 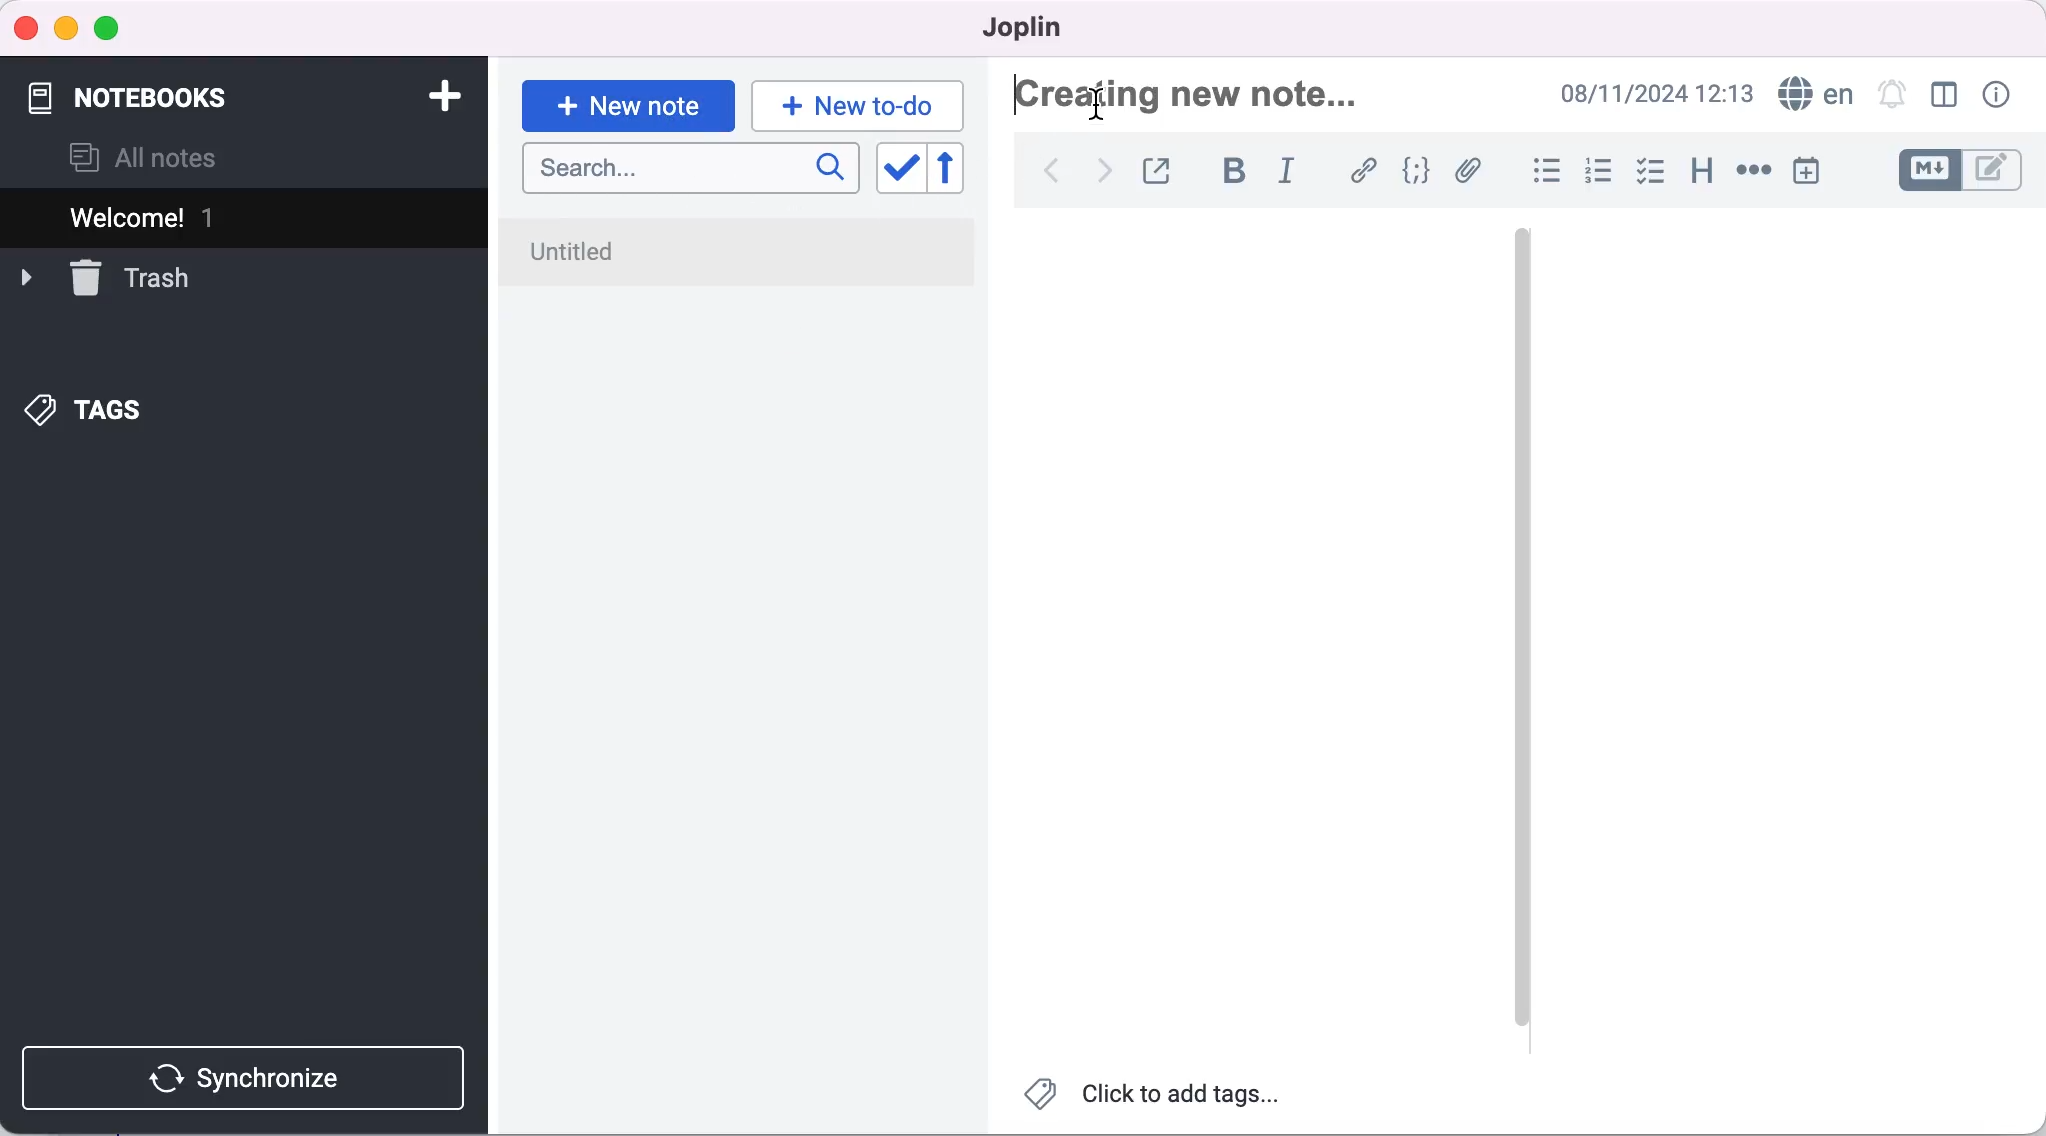 I want to click on close, so click(x=27, y=27).